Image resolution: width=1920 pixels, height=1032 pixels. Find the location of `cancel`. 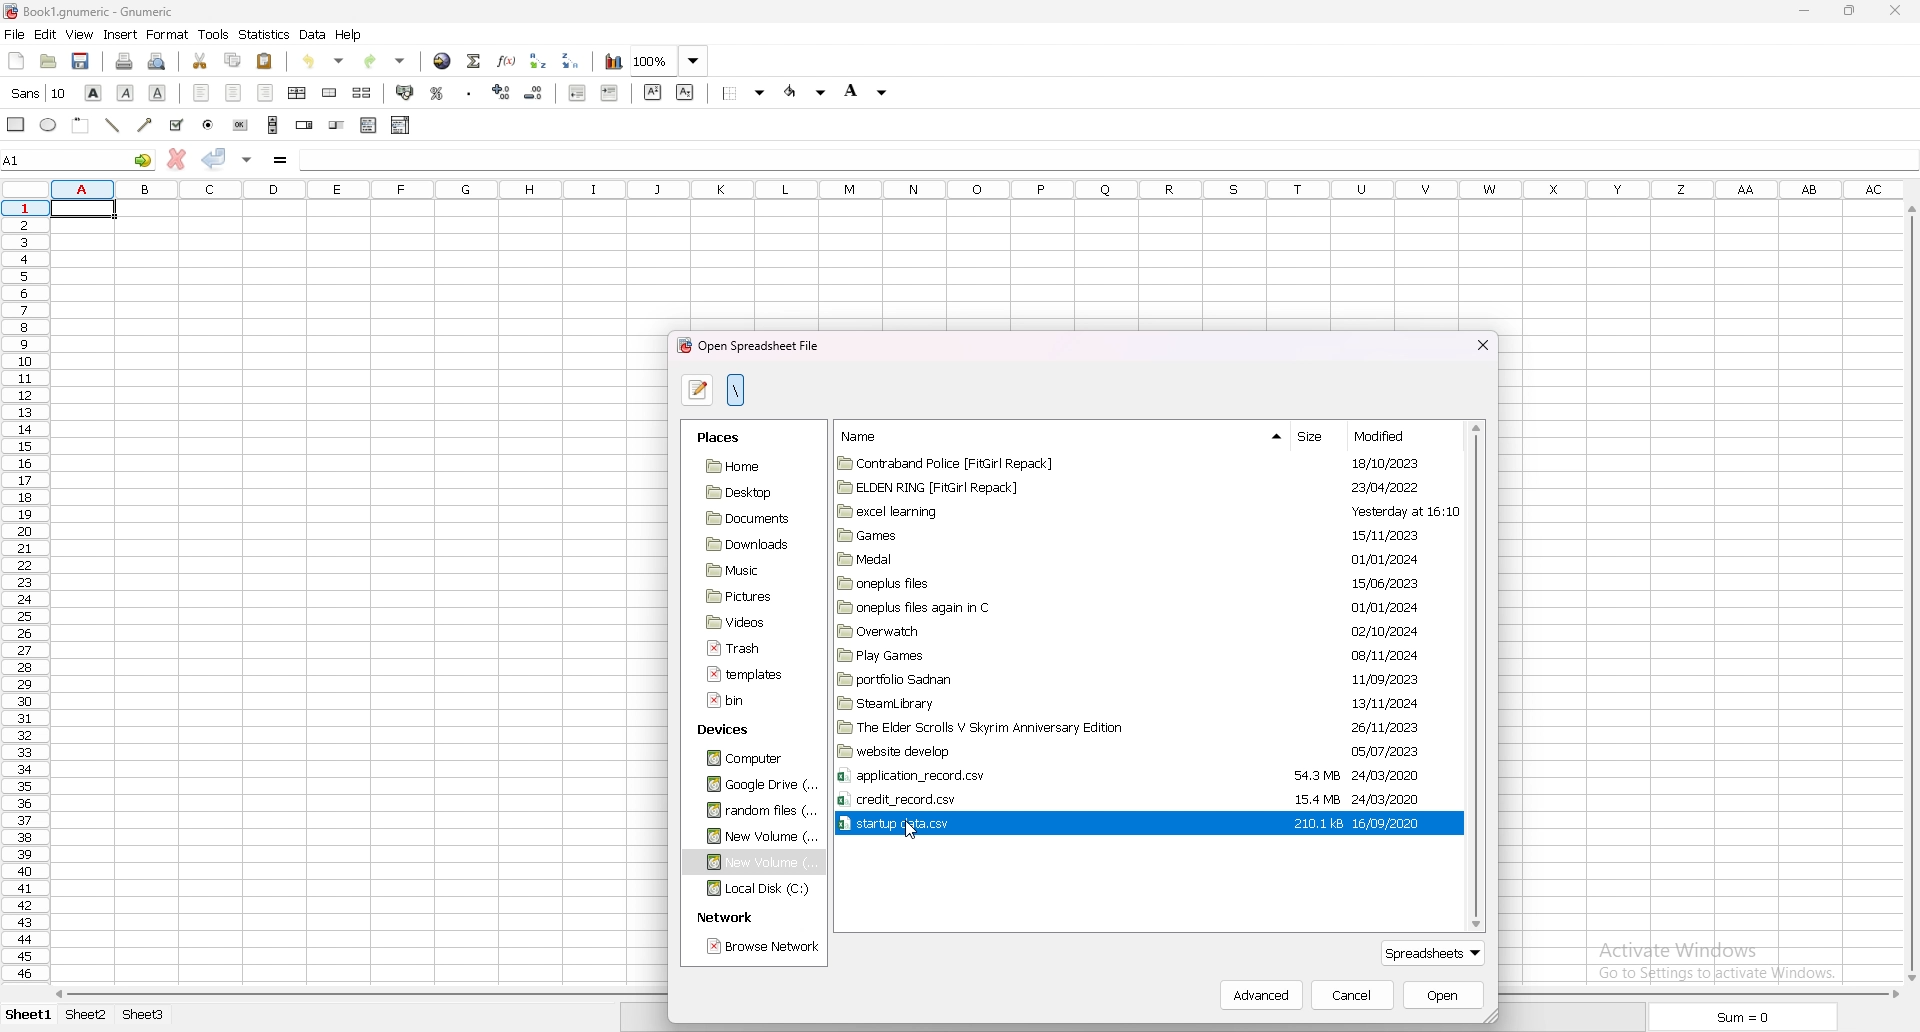

cancel is located at coordinates (1355, 995).